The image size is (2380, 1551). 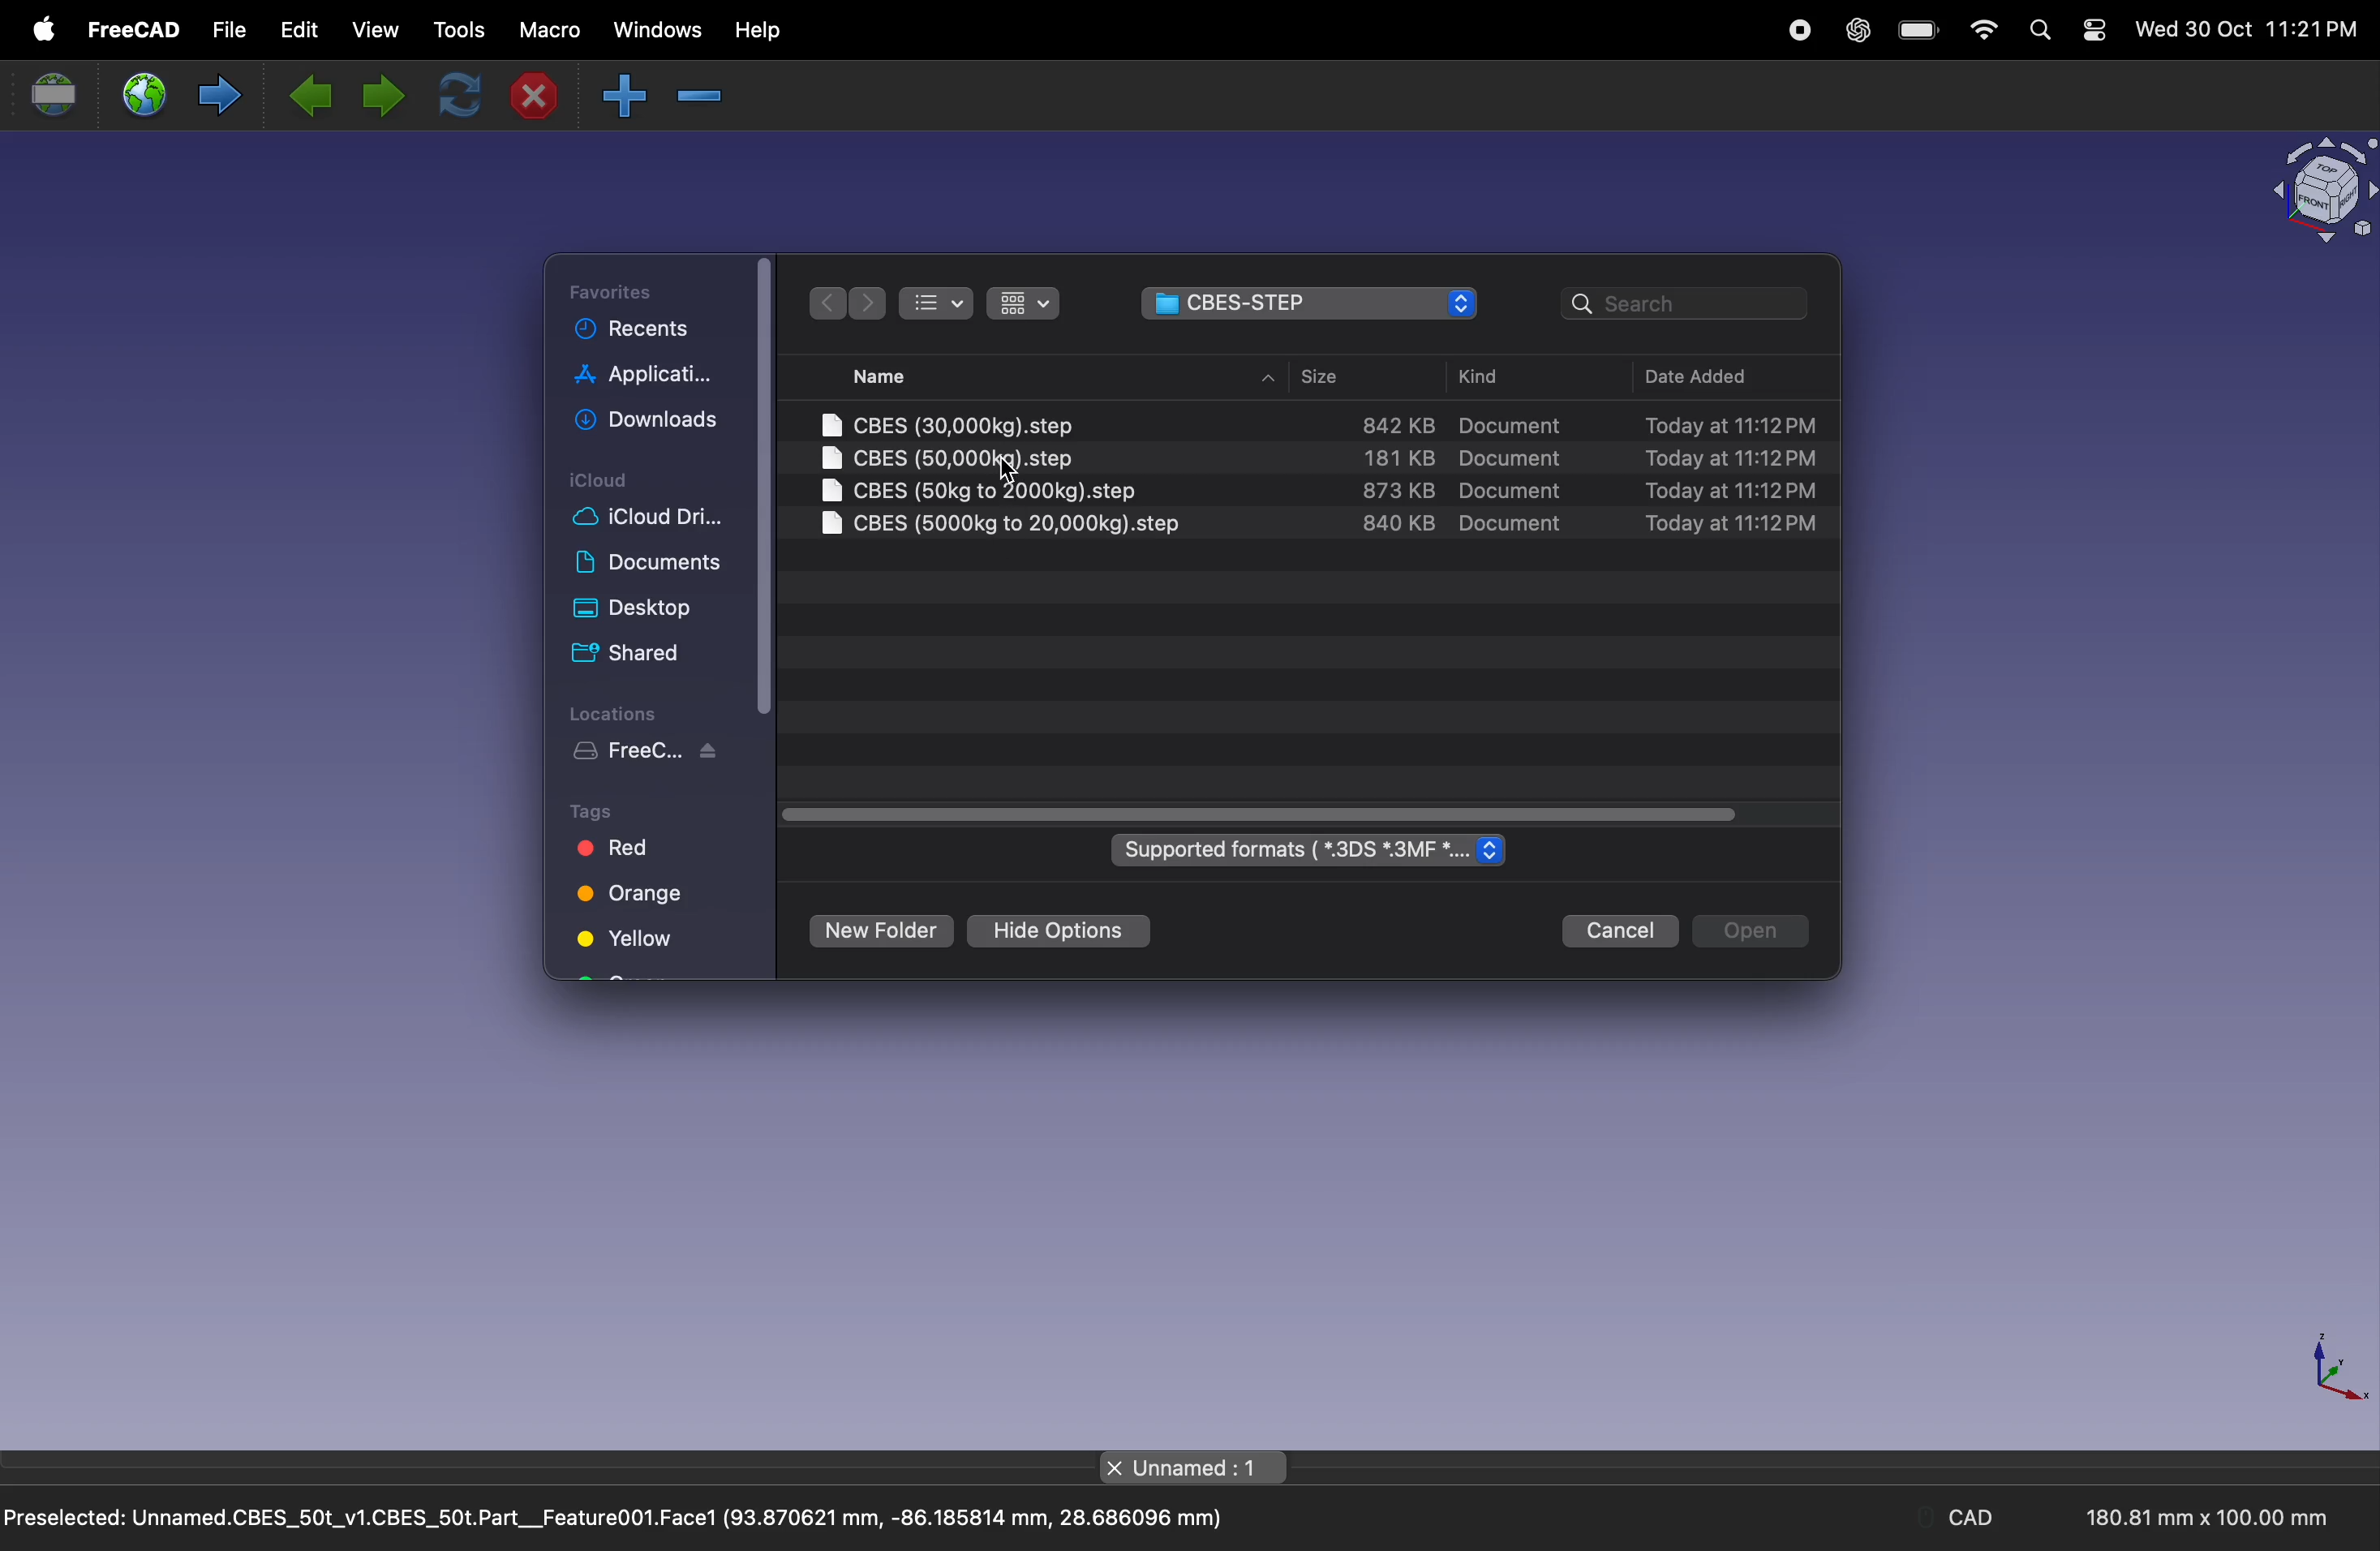 What do you see at coordinates (762, 485) in the screenshot?
I see `scroll bar` at bounding box center [762, 485].